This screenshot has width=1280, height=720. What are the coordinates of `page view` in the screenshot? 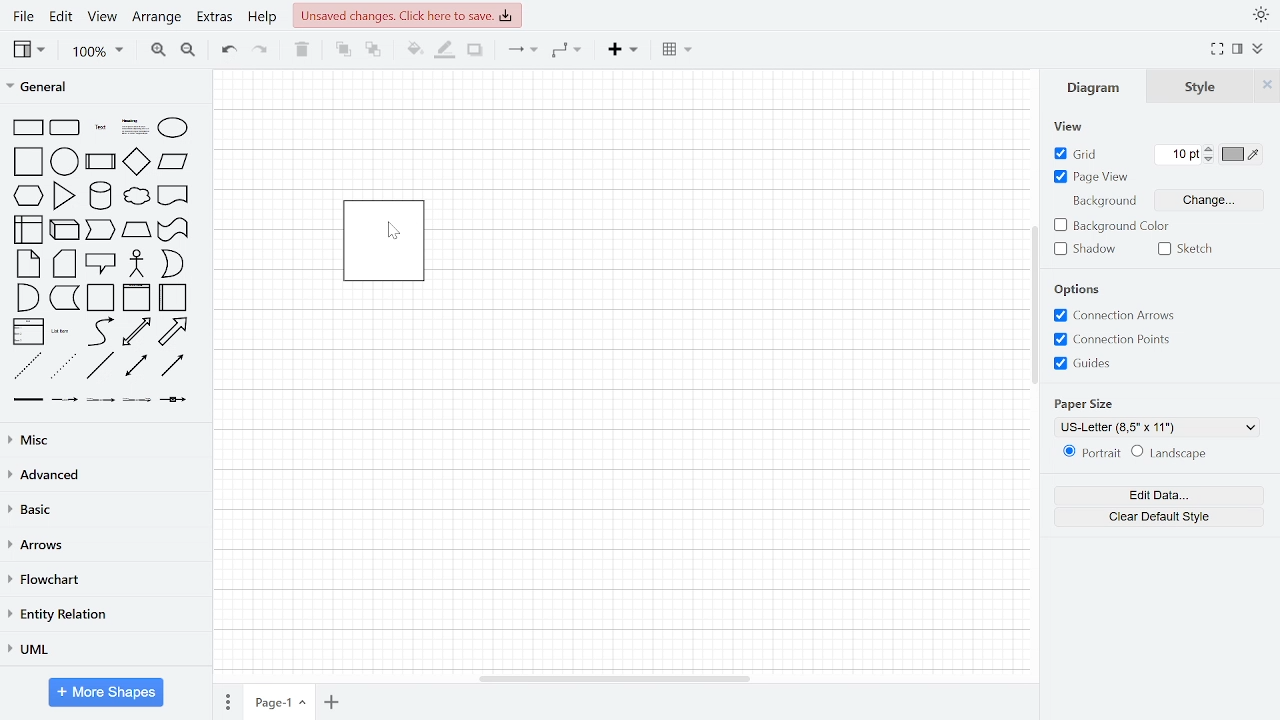 It's located at (1097, 177).